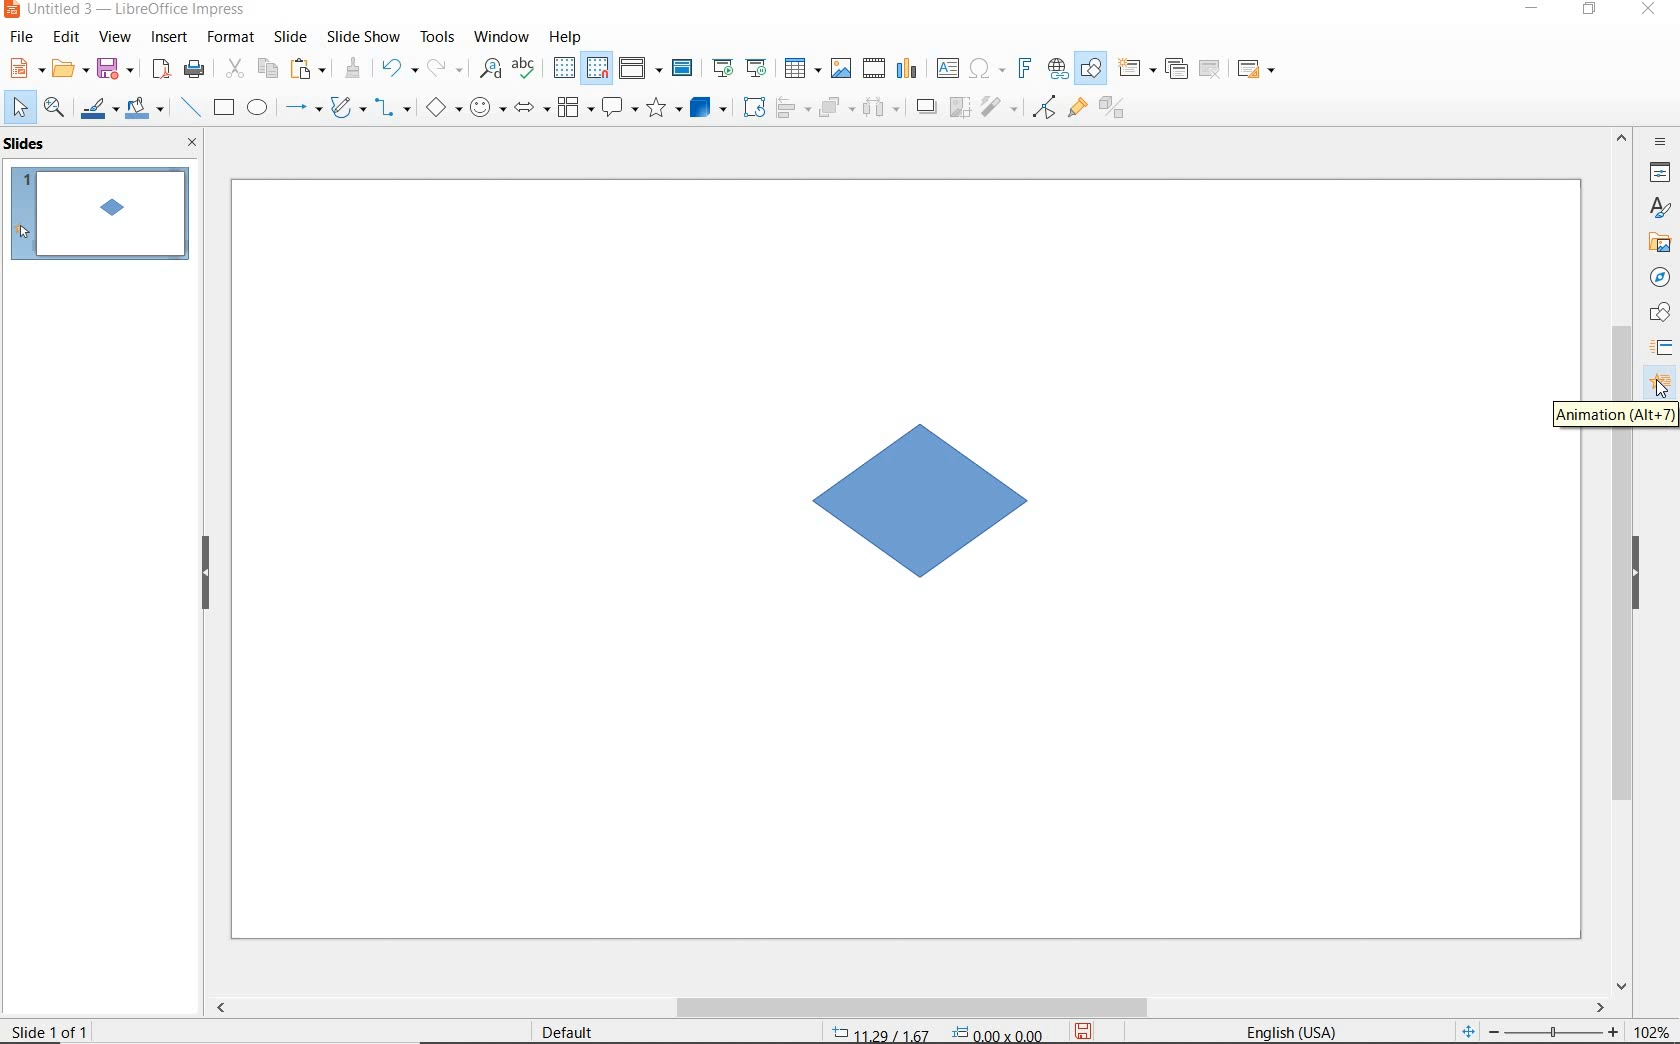  What do you see at coordinates (833, 109) in the screenshot?
I see `arrange` at bounding box center [833, 109].